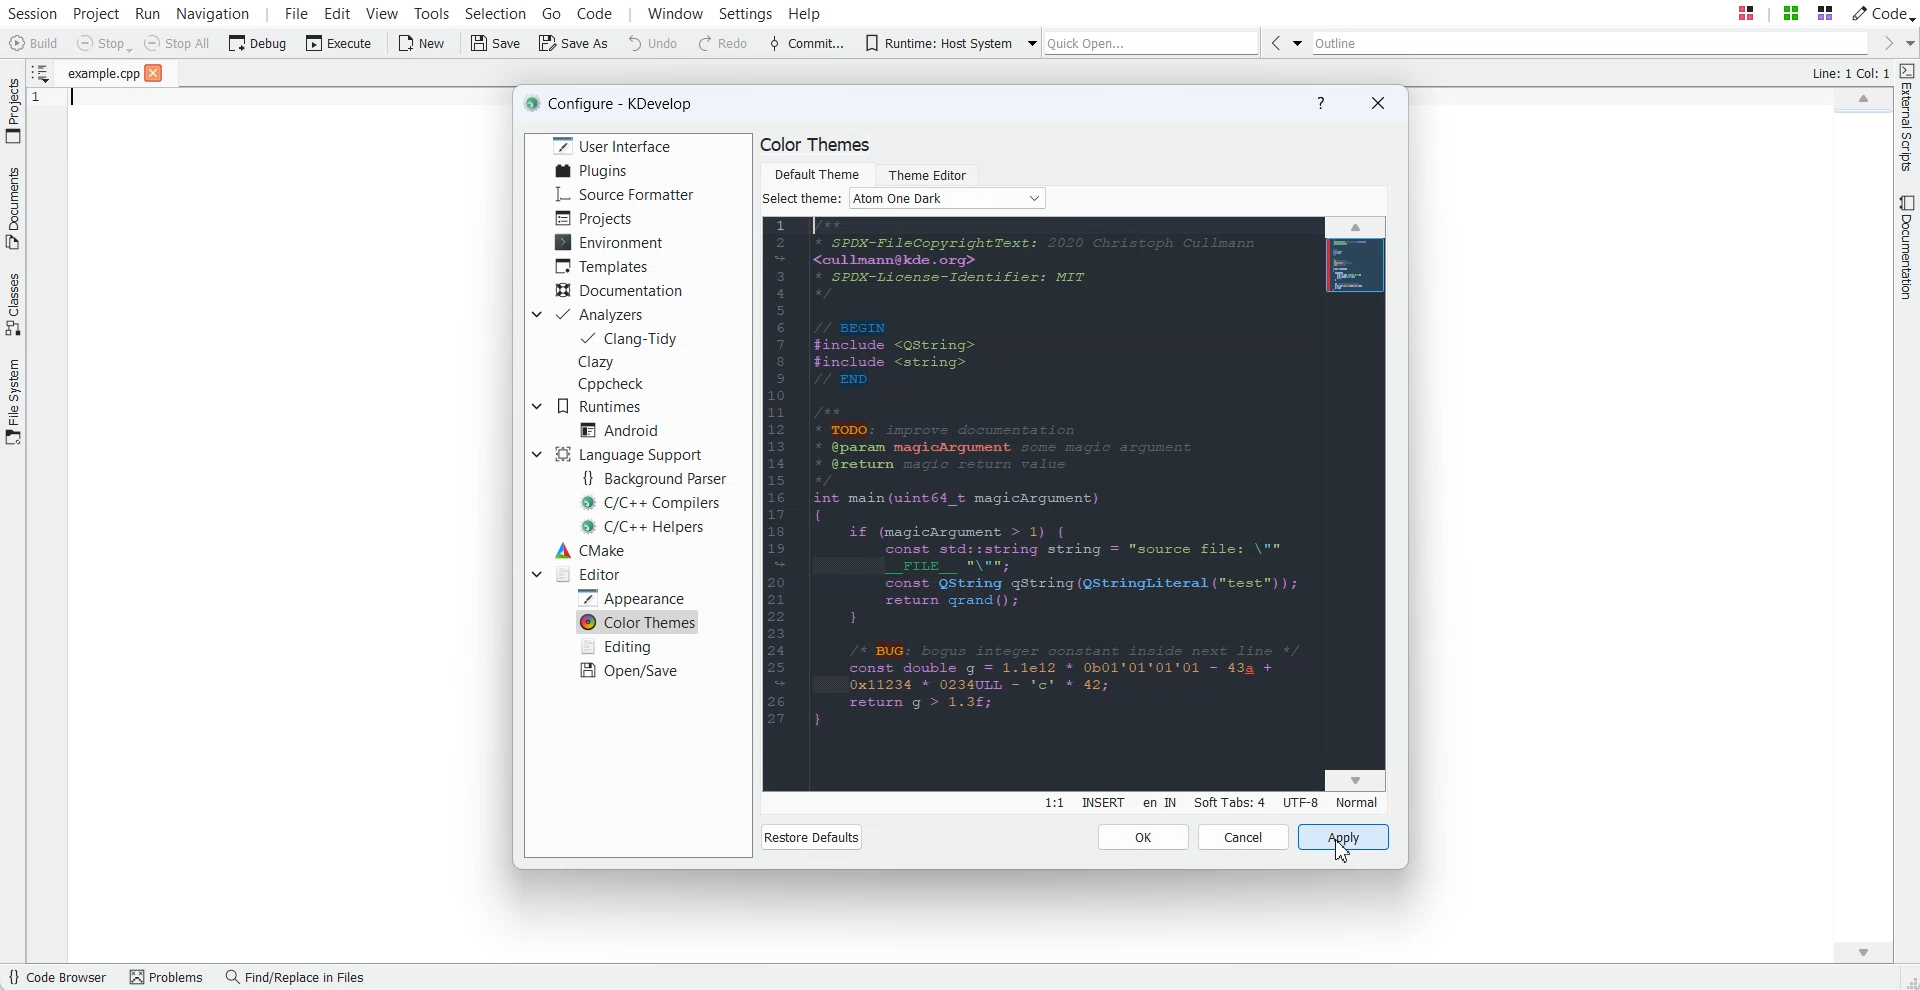 This screenshot has width=1920, height=990. I want to click on Go Forward, so click(1884, 44).